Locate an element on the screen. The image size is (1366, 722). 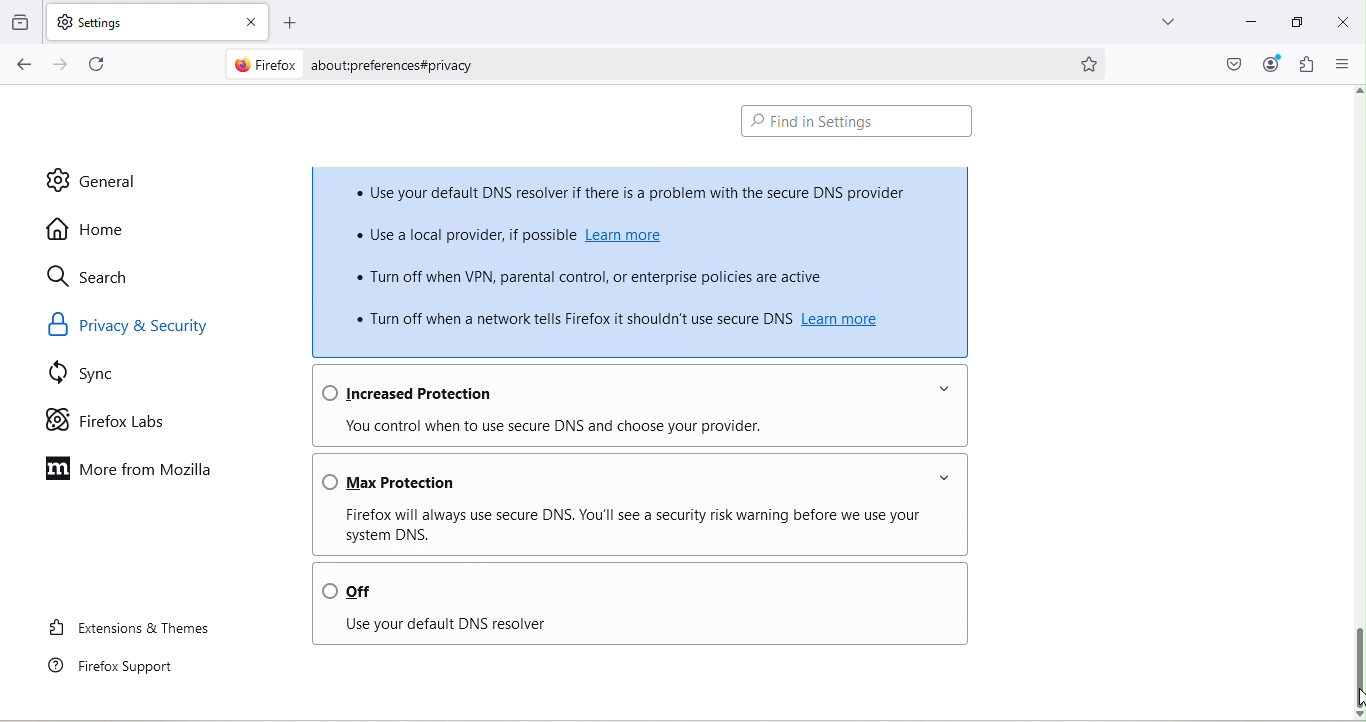
Sync is located at coordinates (92, 376).